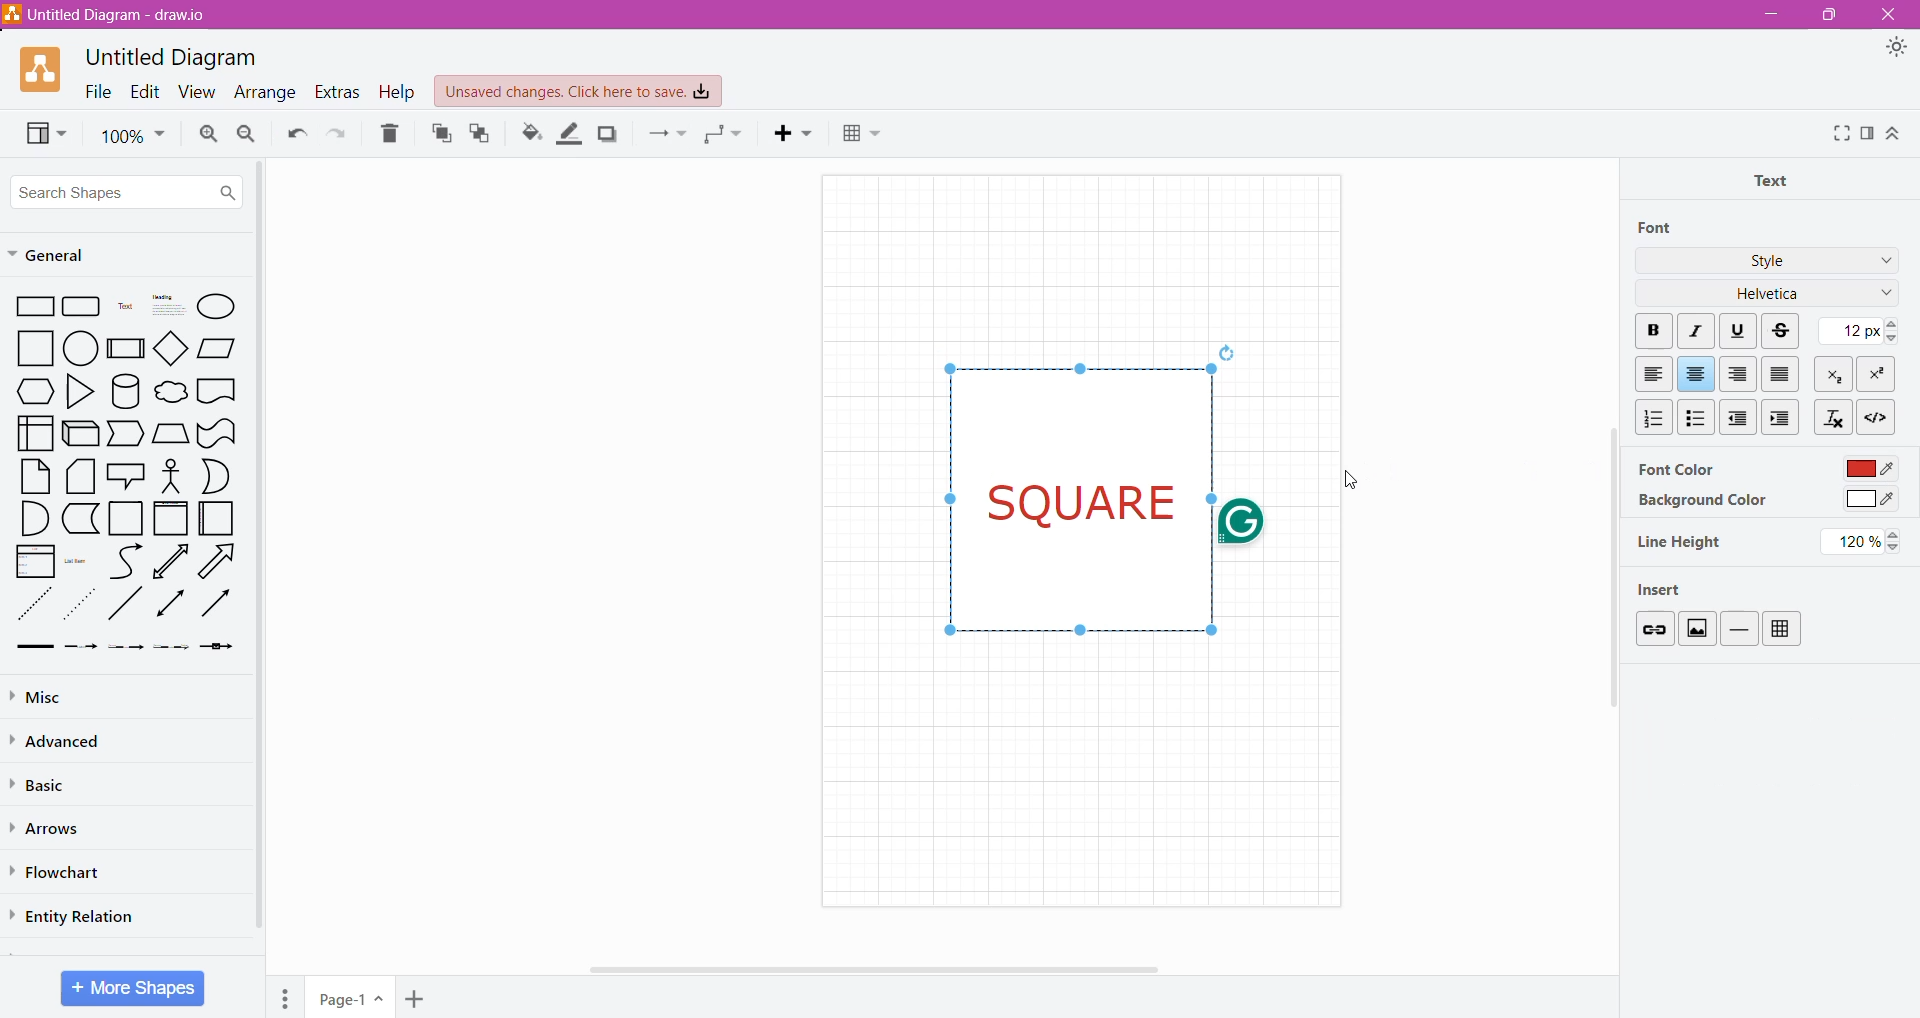  I want to click on Text, so click(1086, 497).